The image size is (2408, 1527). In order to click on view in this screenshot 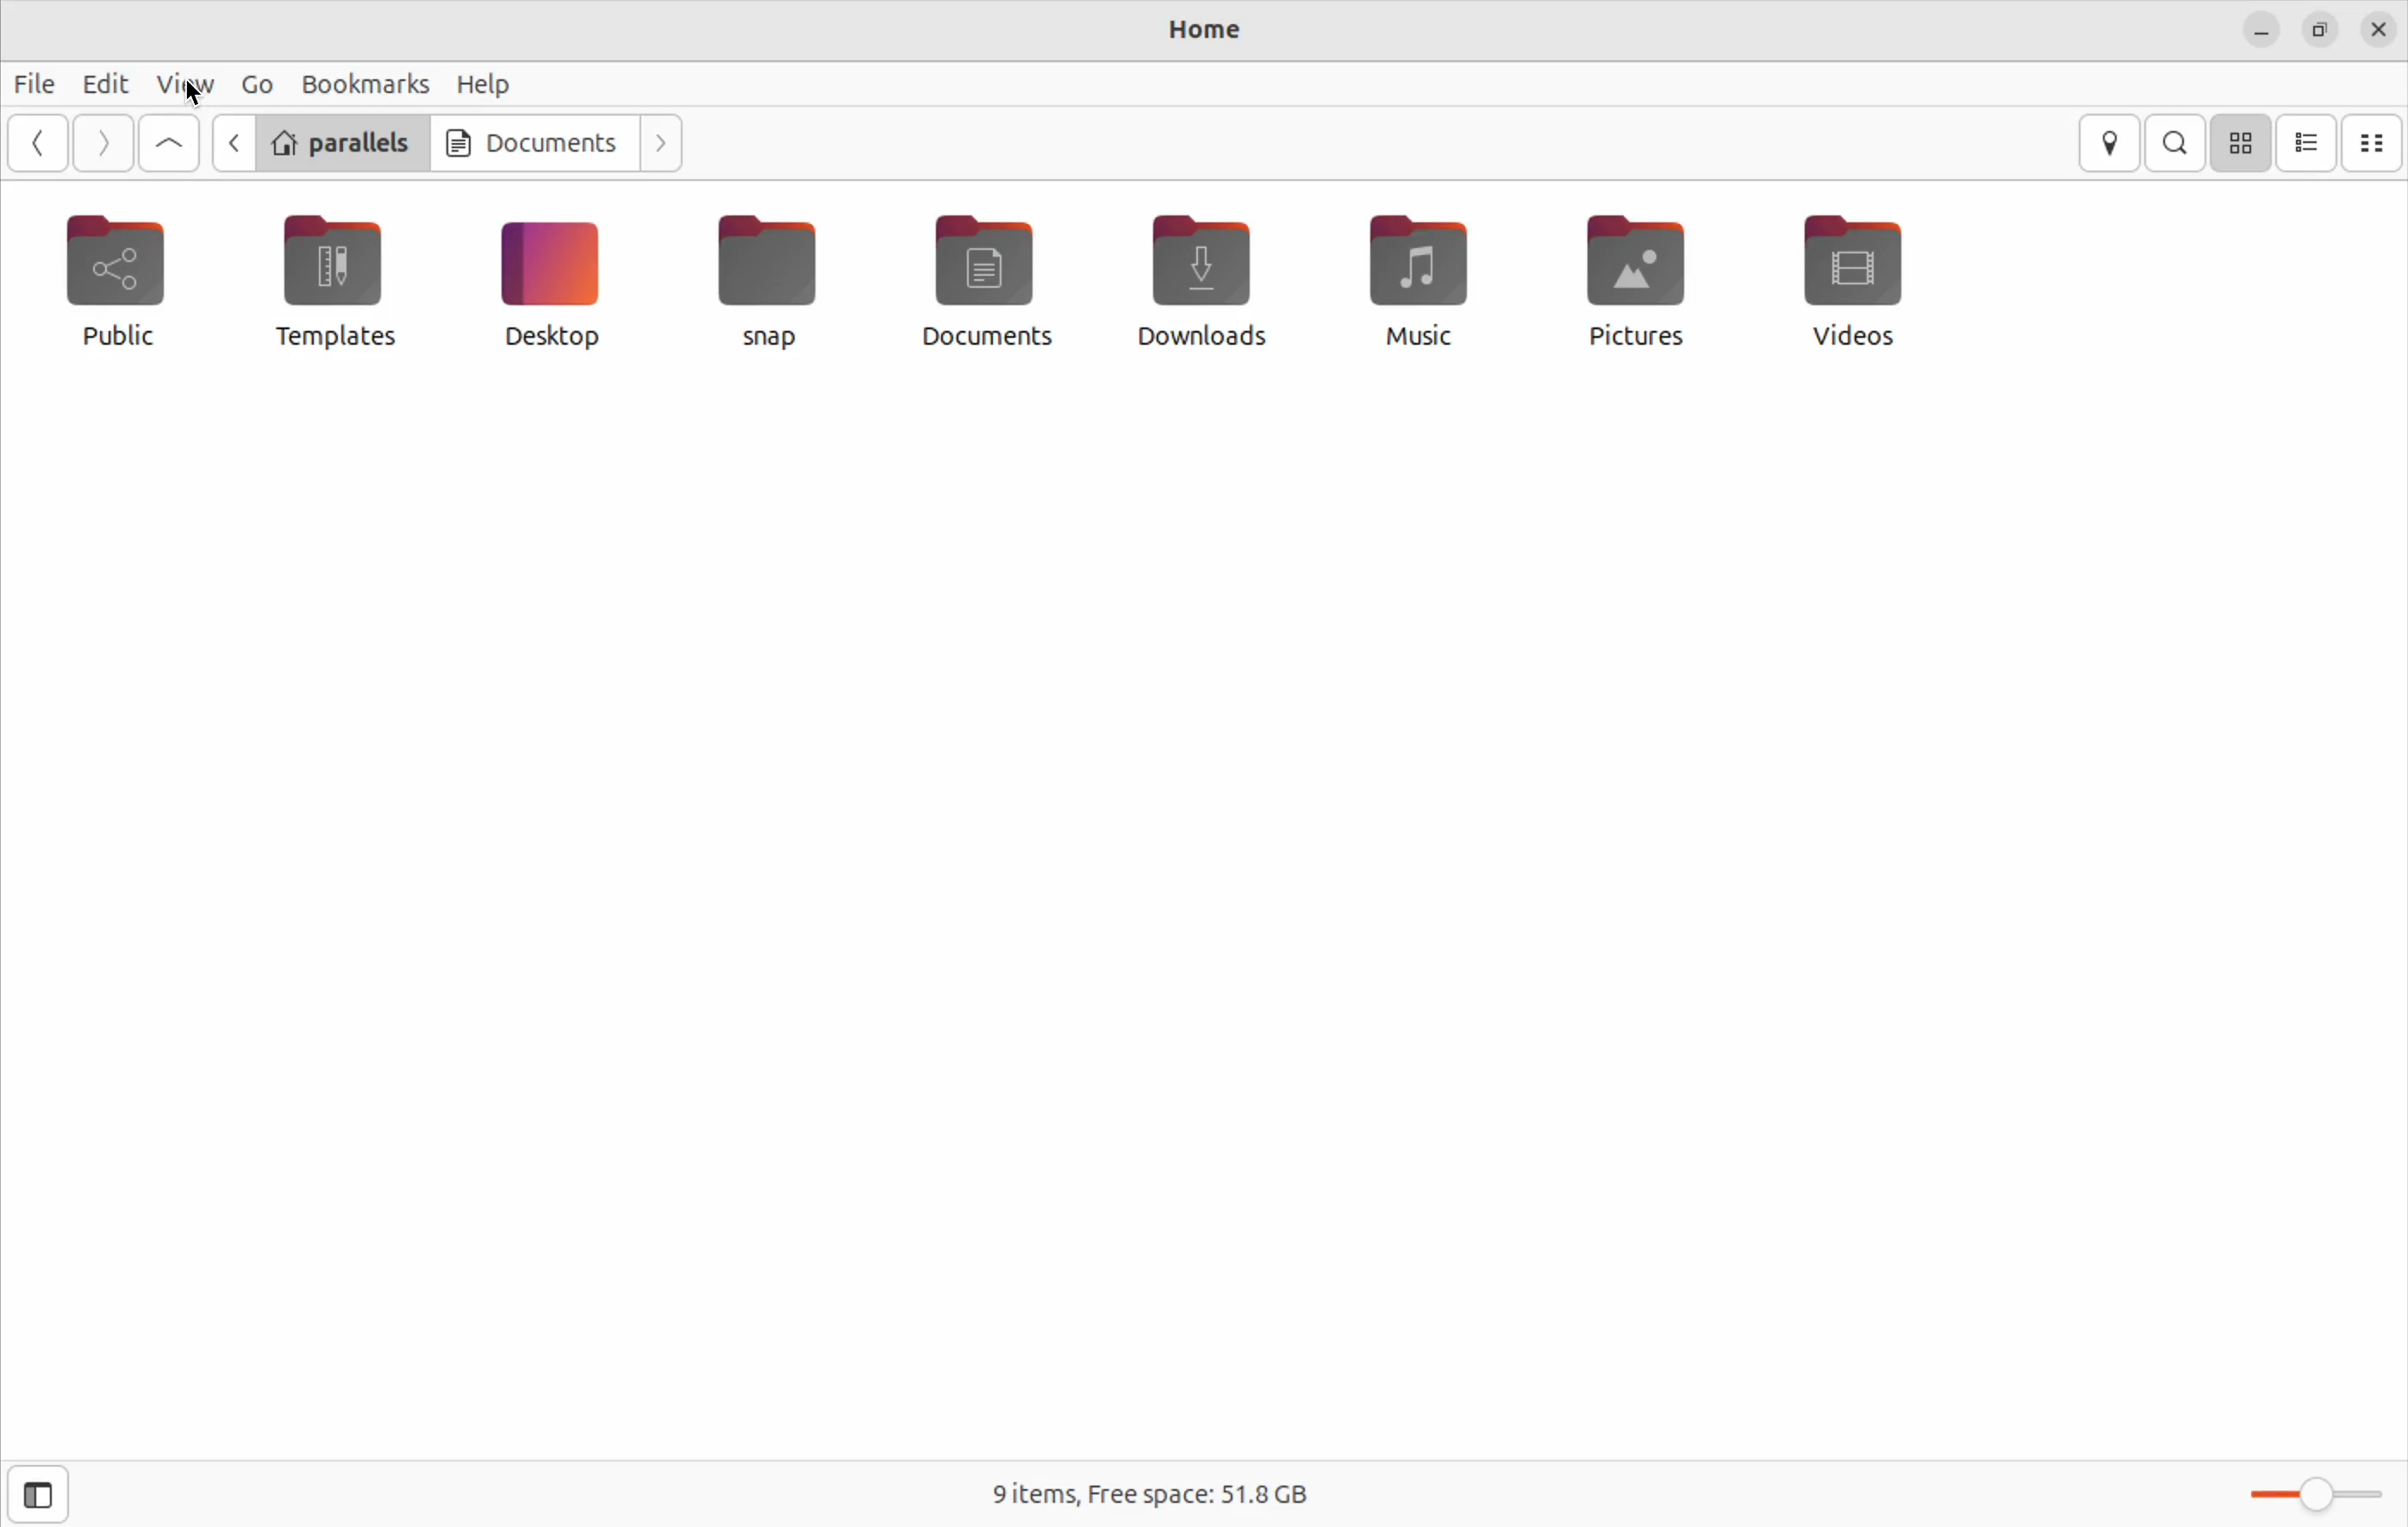, I will do `click(180, 83)`.